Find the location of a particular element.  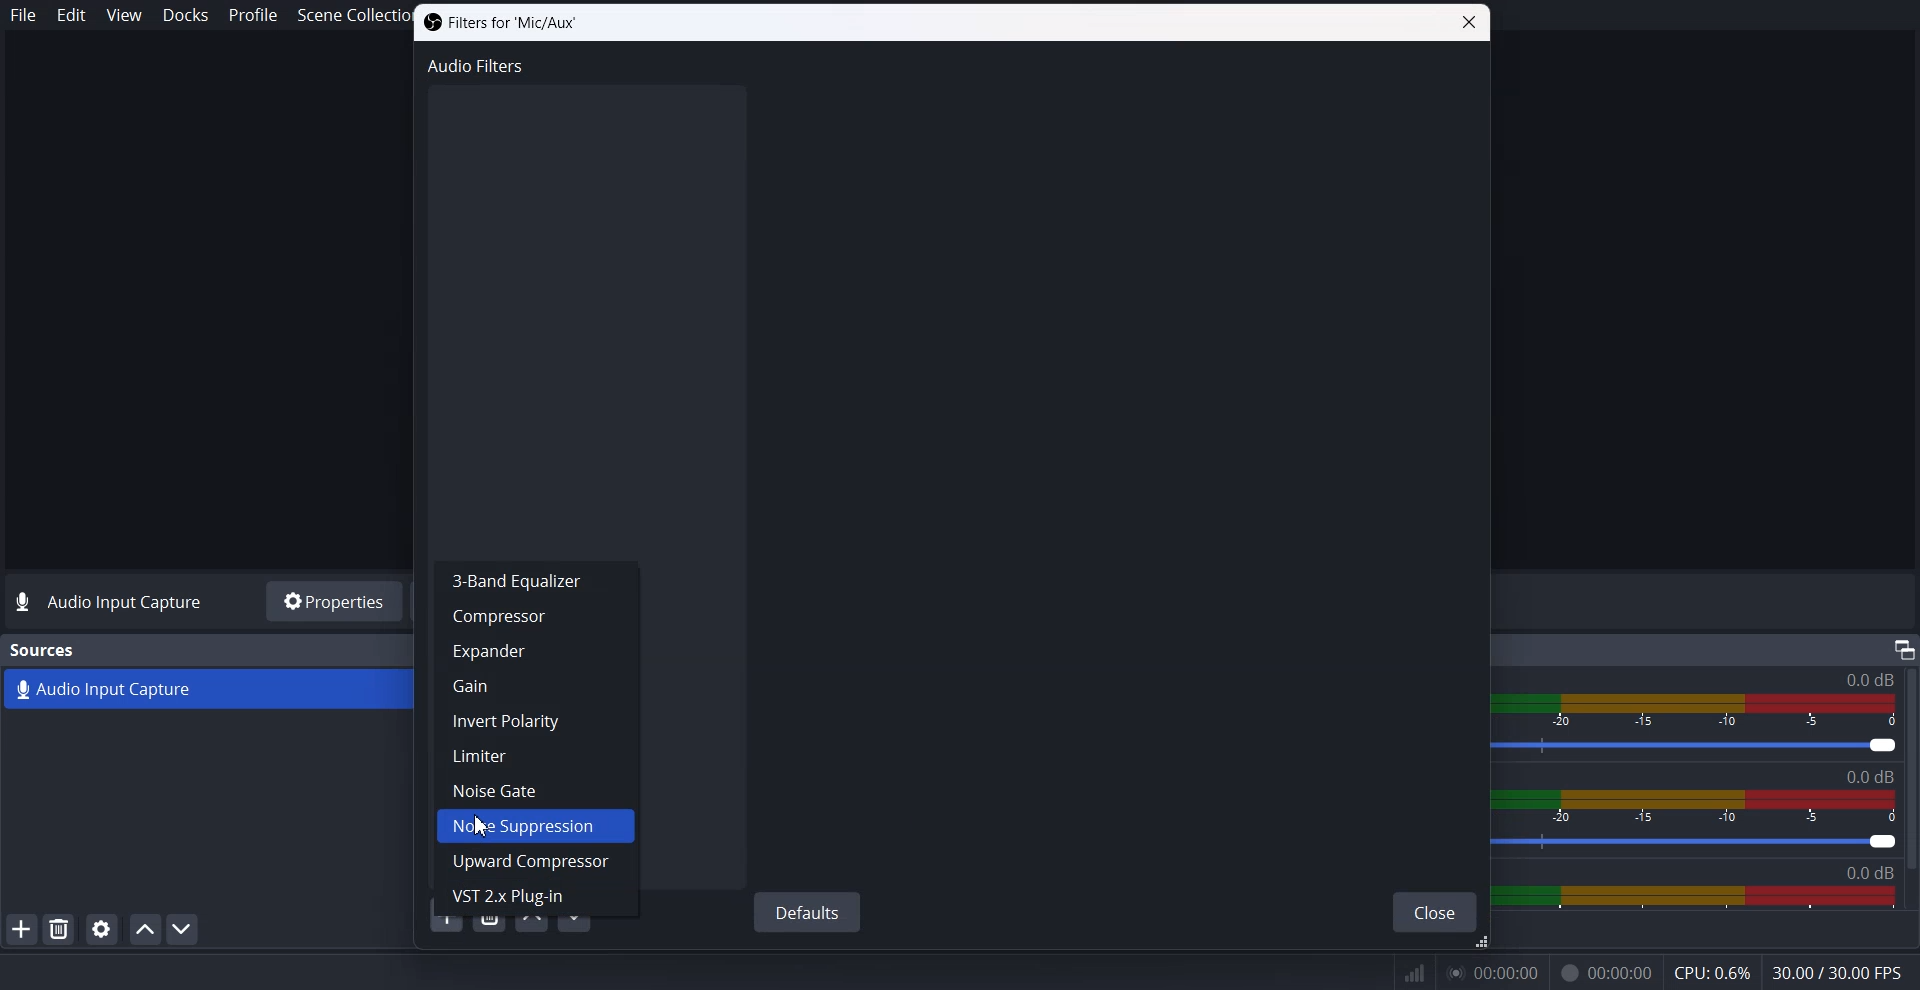

Text is located at coordinates (1876, 777).